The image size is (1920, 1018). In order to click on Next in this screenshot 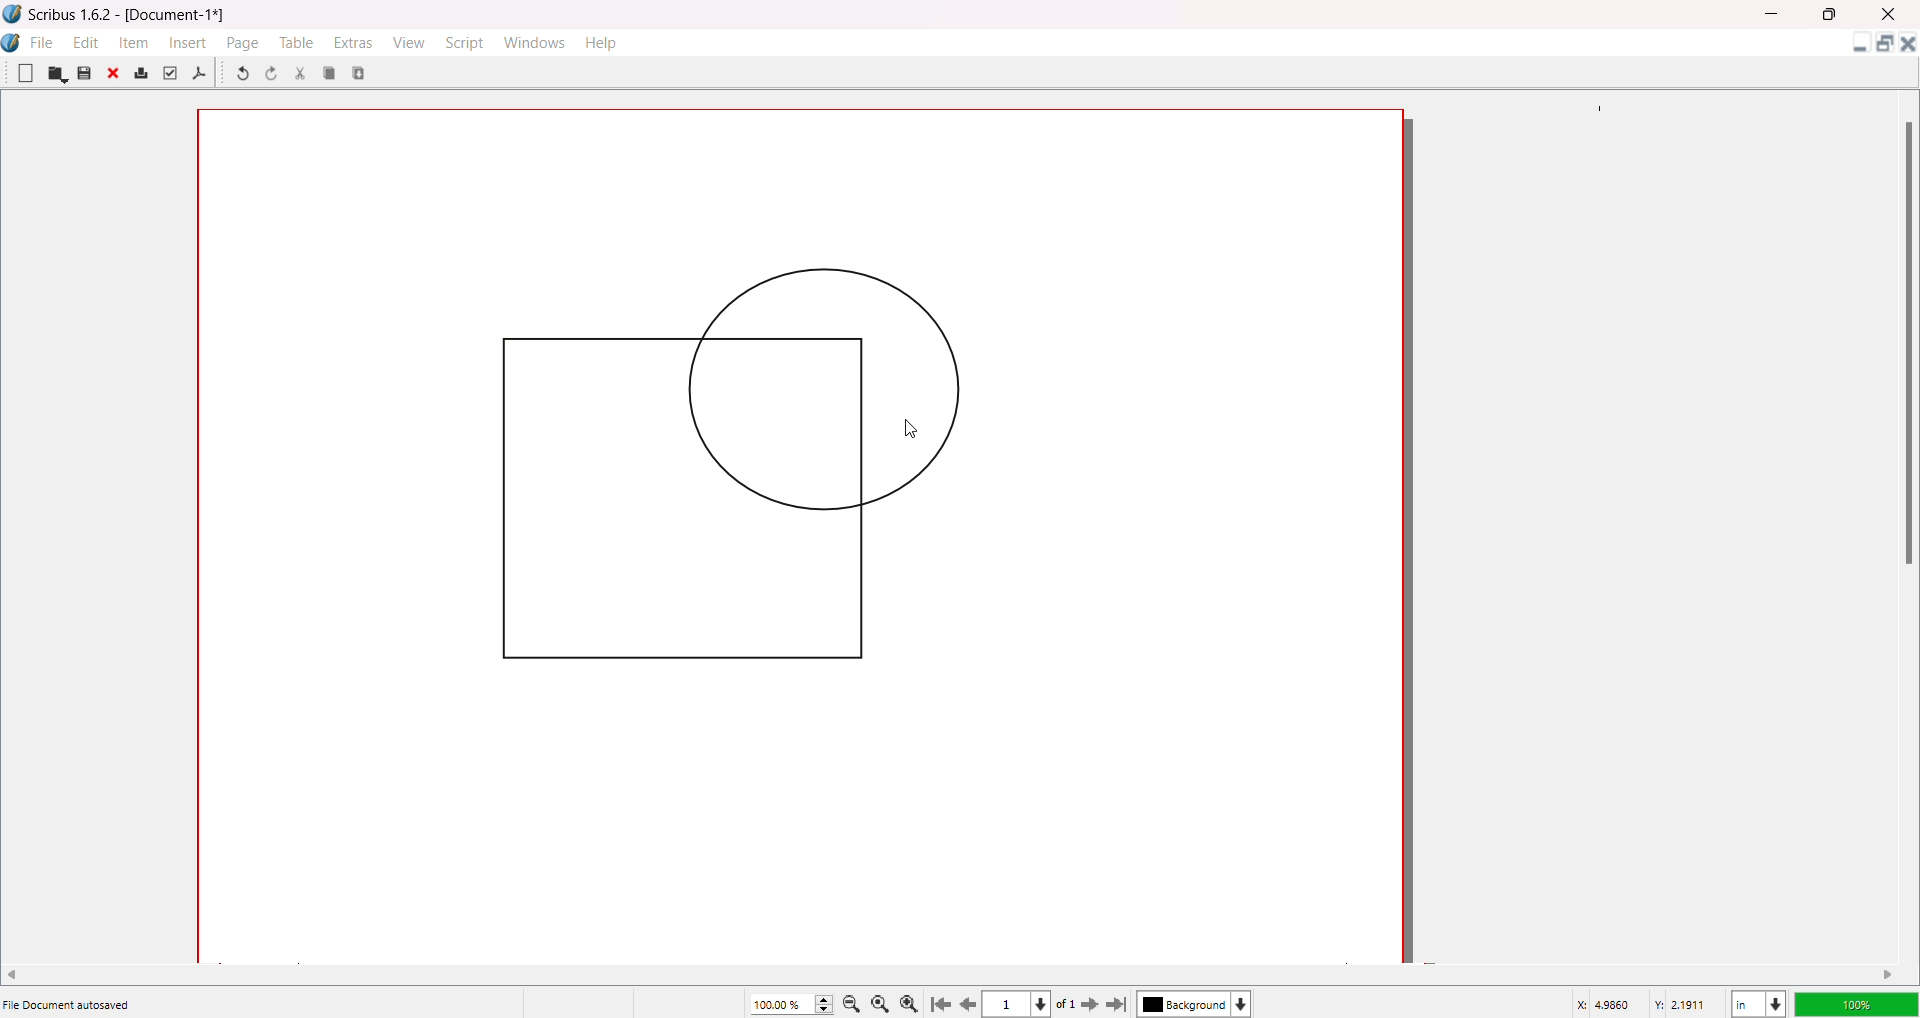, I will do `click(1094, 1003)`.